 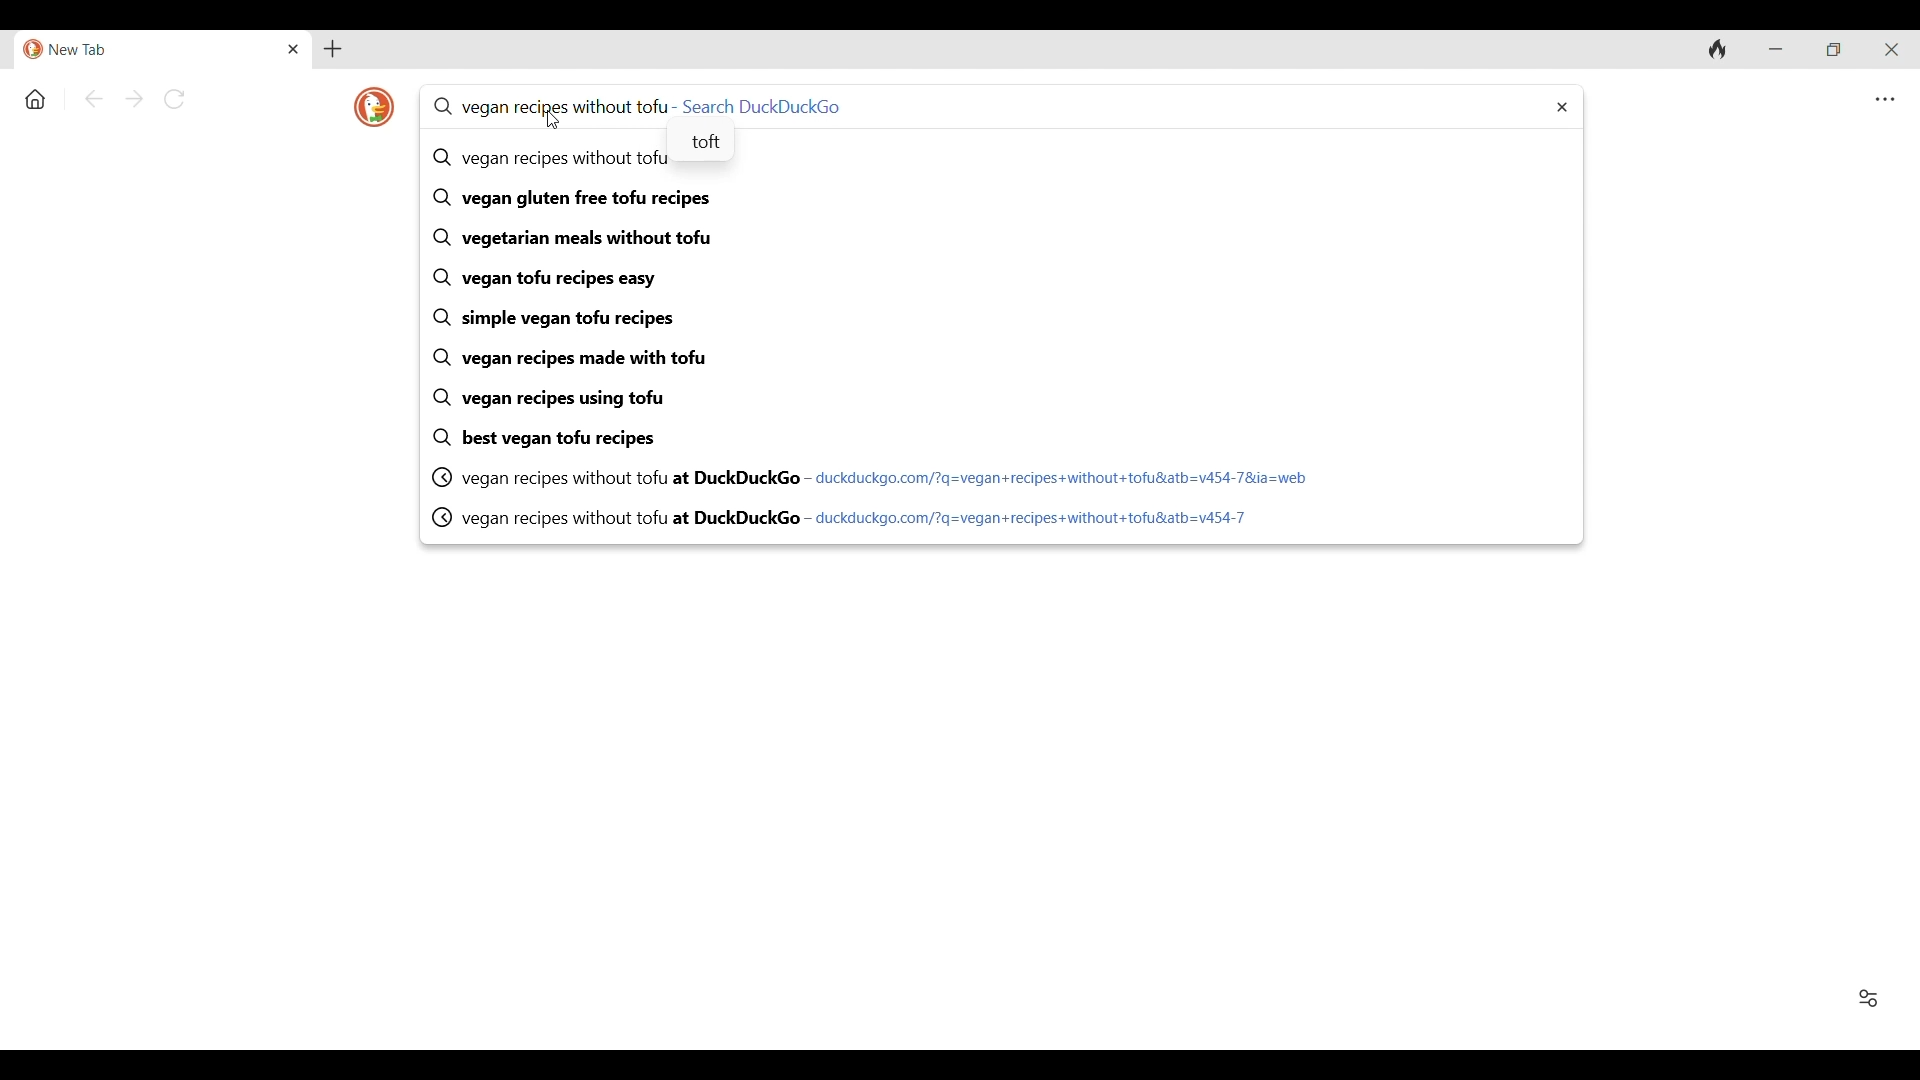 I want to click on vegan recipes without tofu at DuckDuckGo - duckduckgo.com/?q=vegan+recipes+without+tofusatb=v454-7, so click(x=1003, y=519).